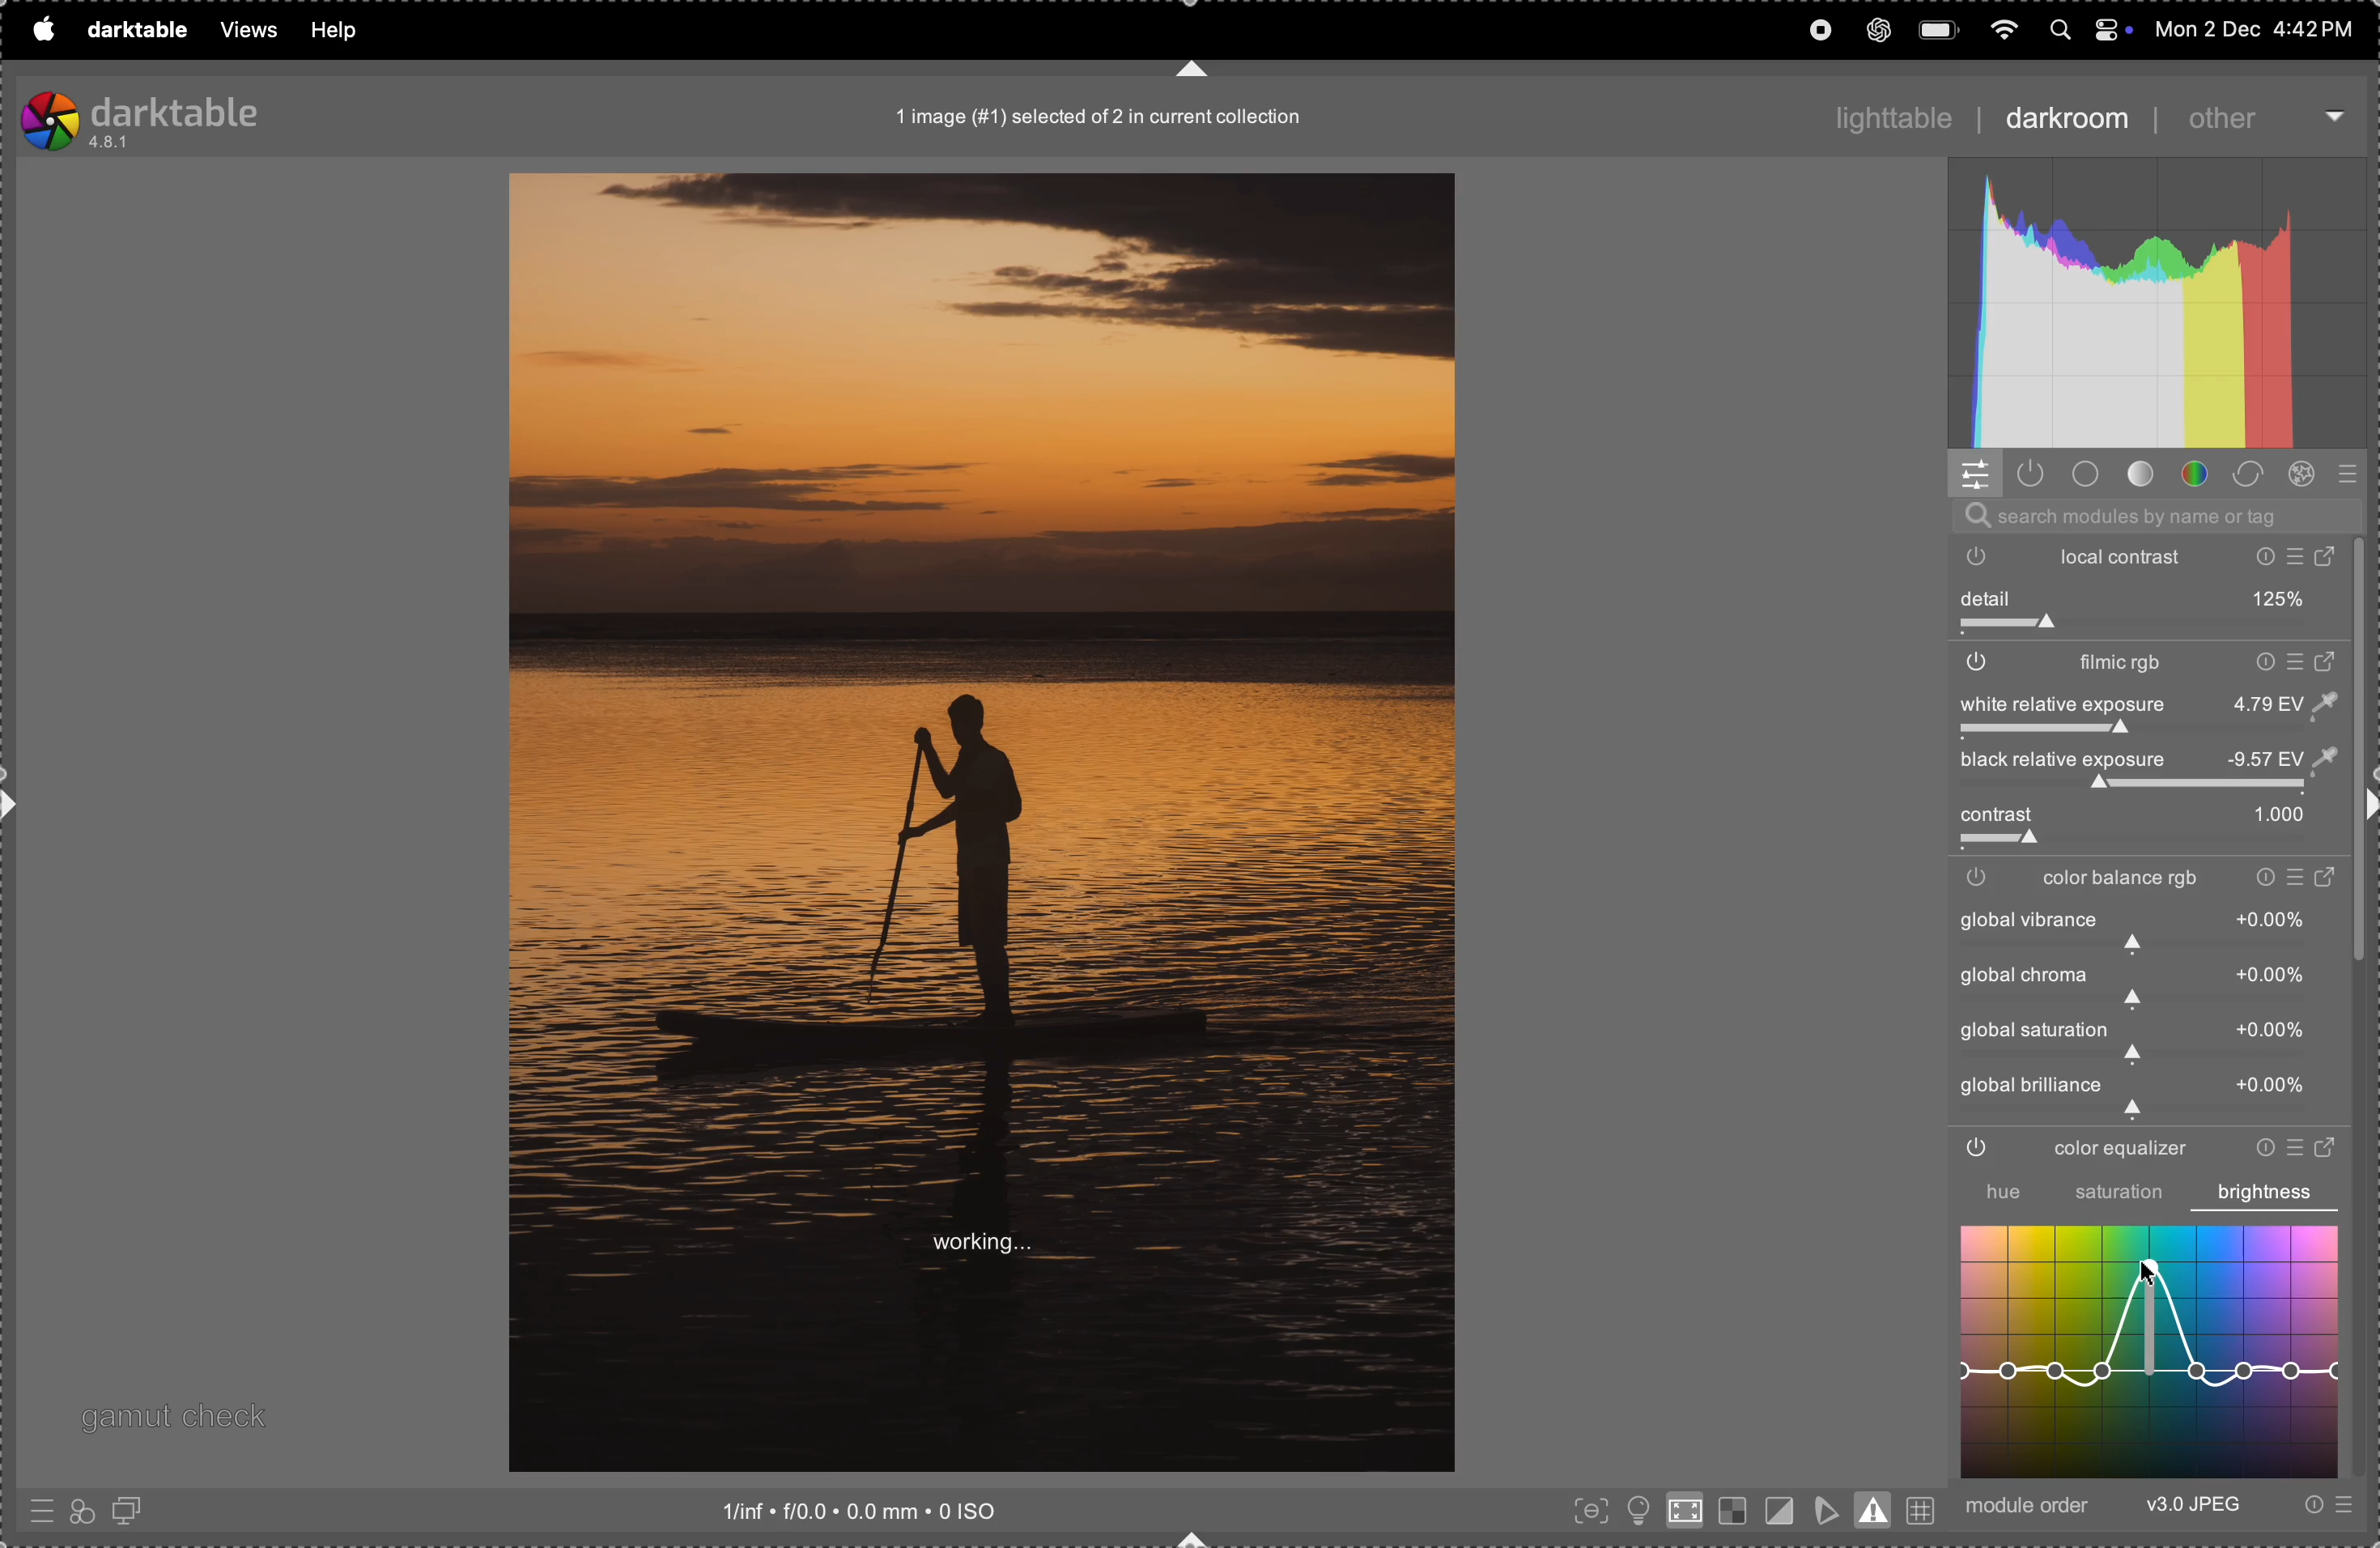 Image resolution: width=2380 pixels, height=1548 pixels. Describe the element at coordinates (2032, 1506) in the screenshot. I see `module order` at that location.